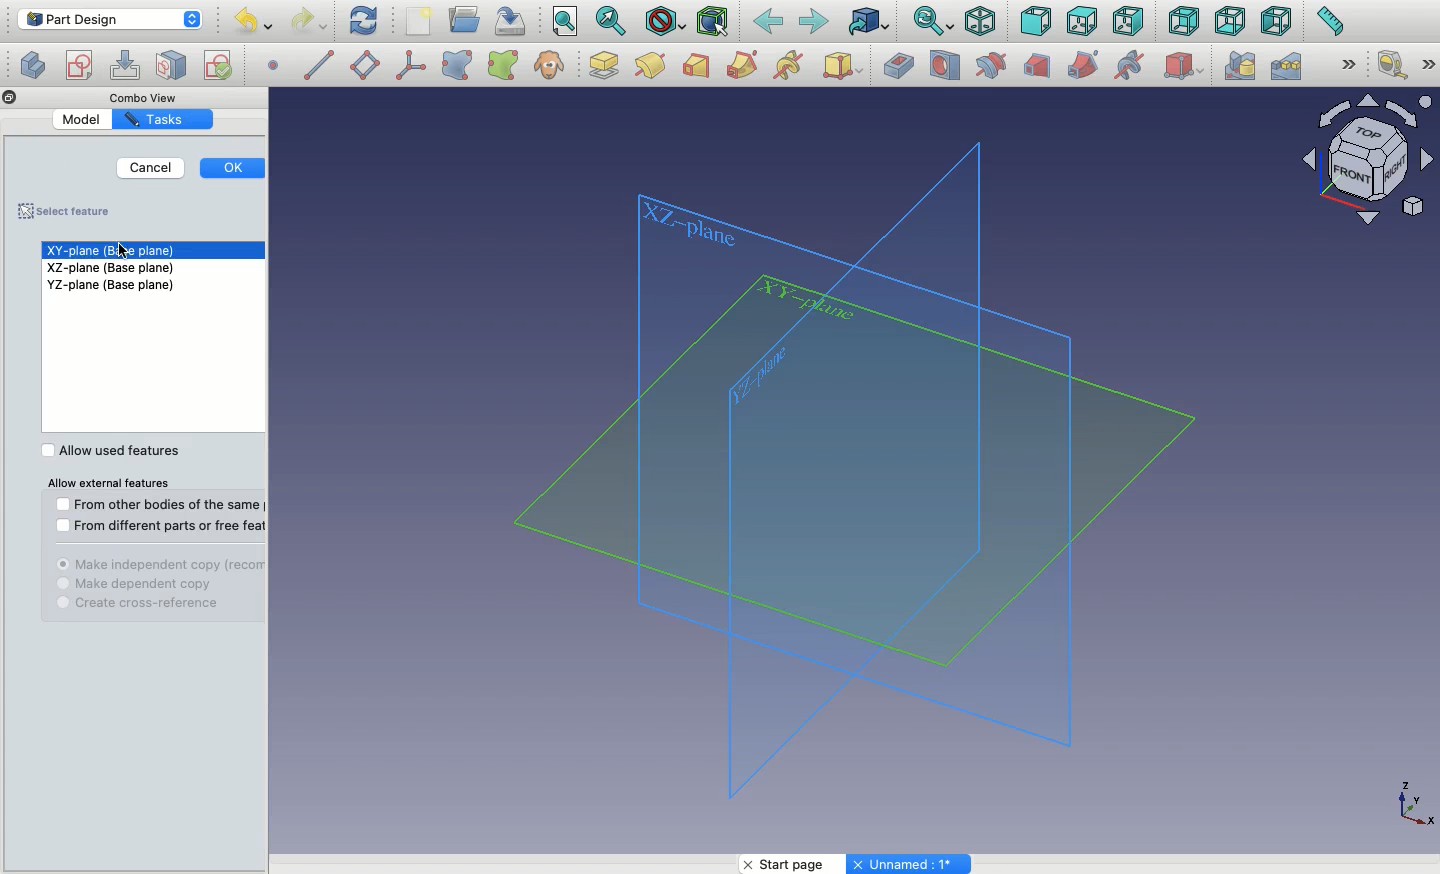  Describe the element at coordinates (1413, 797) in the screenshot. I see `Axis` at that location.